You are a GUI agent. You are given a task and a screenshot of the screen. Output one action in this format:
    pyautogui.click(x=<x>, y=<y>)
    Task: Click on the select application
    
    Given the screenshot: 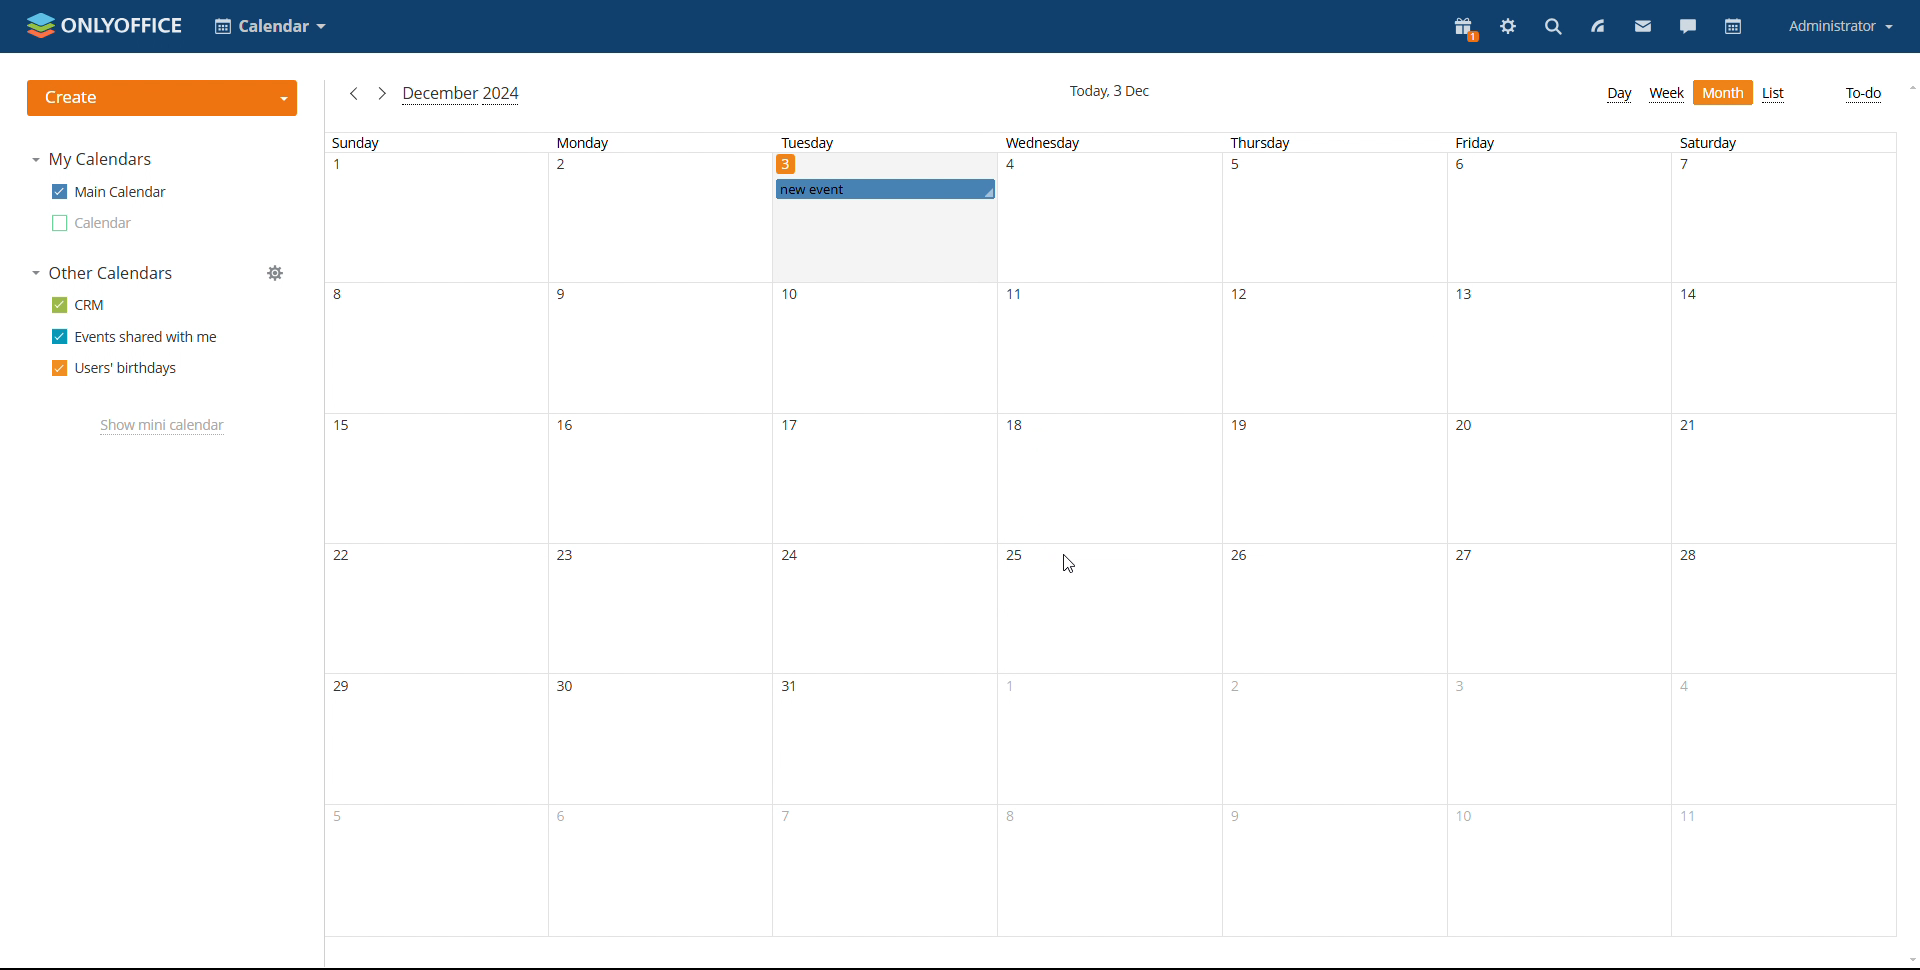 What is the action you would take?
    pyautogui.click(x=268, y=26)
    